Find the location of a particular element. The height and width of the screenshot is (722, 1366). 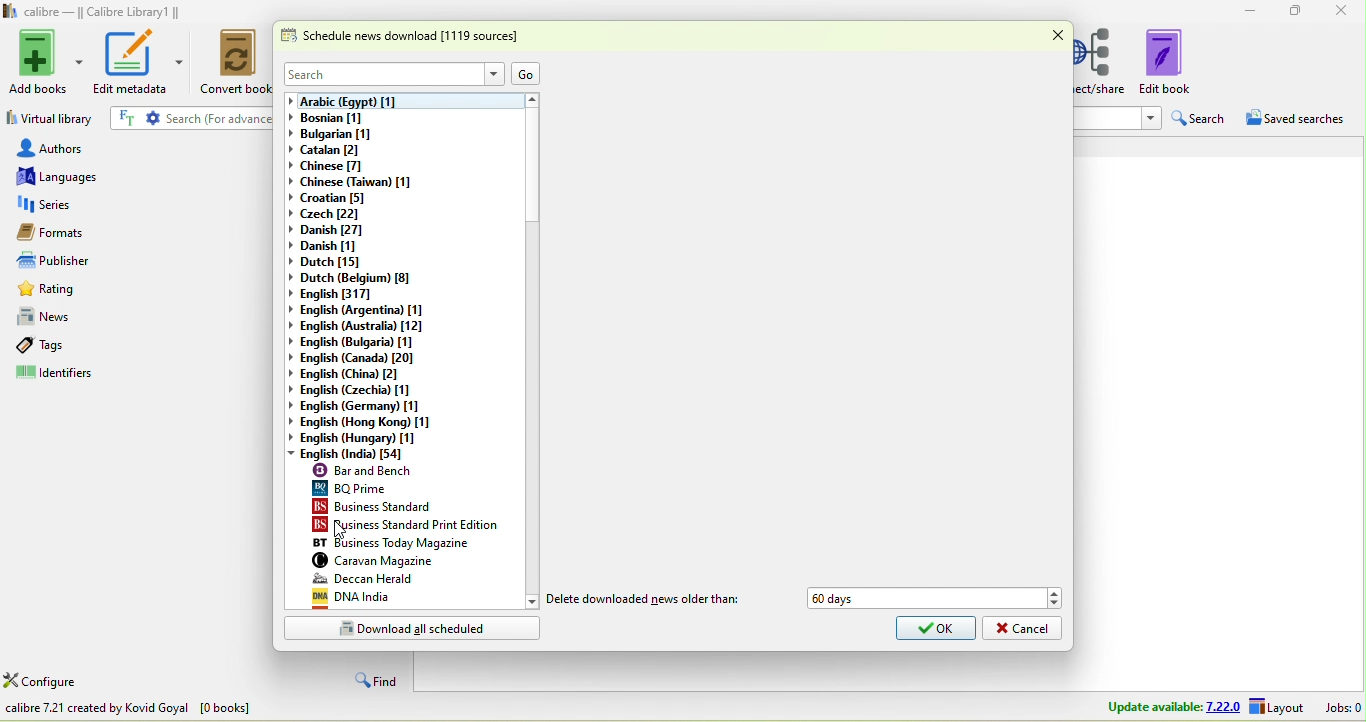

identifiers is located at coordinates (138, 376).